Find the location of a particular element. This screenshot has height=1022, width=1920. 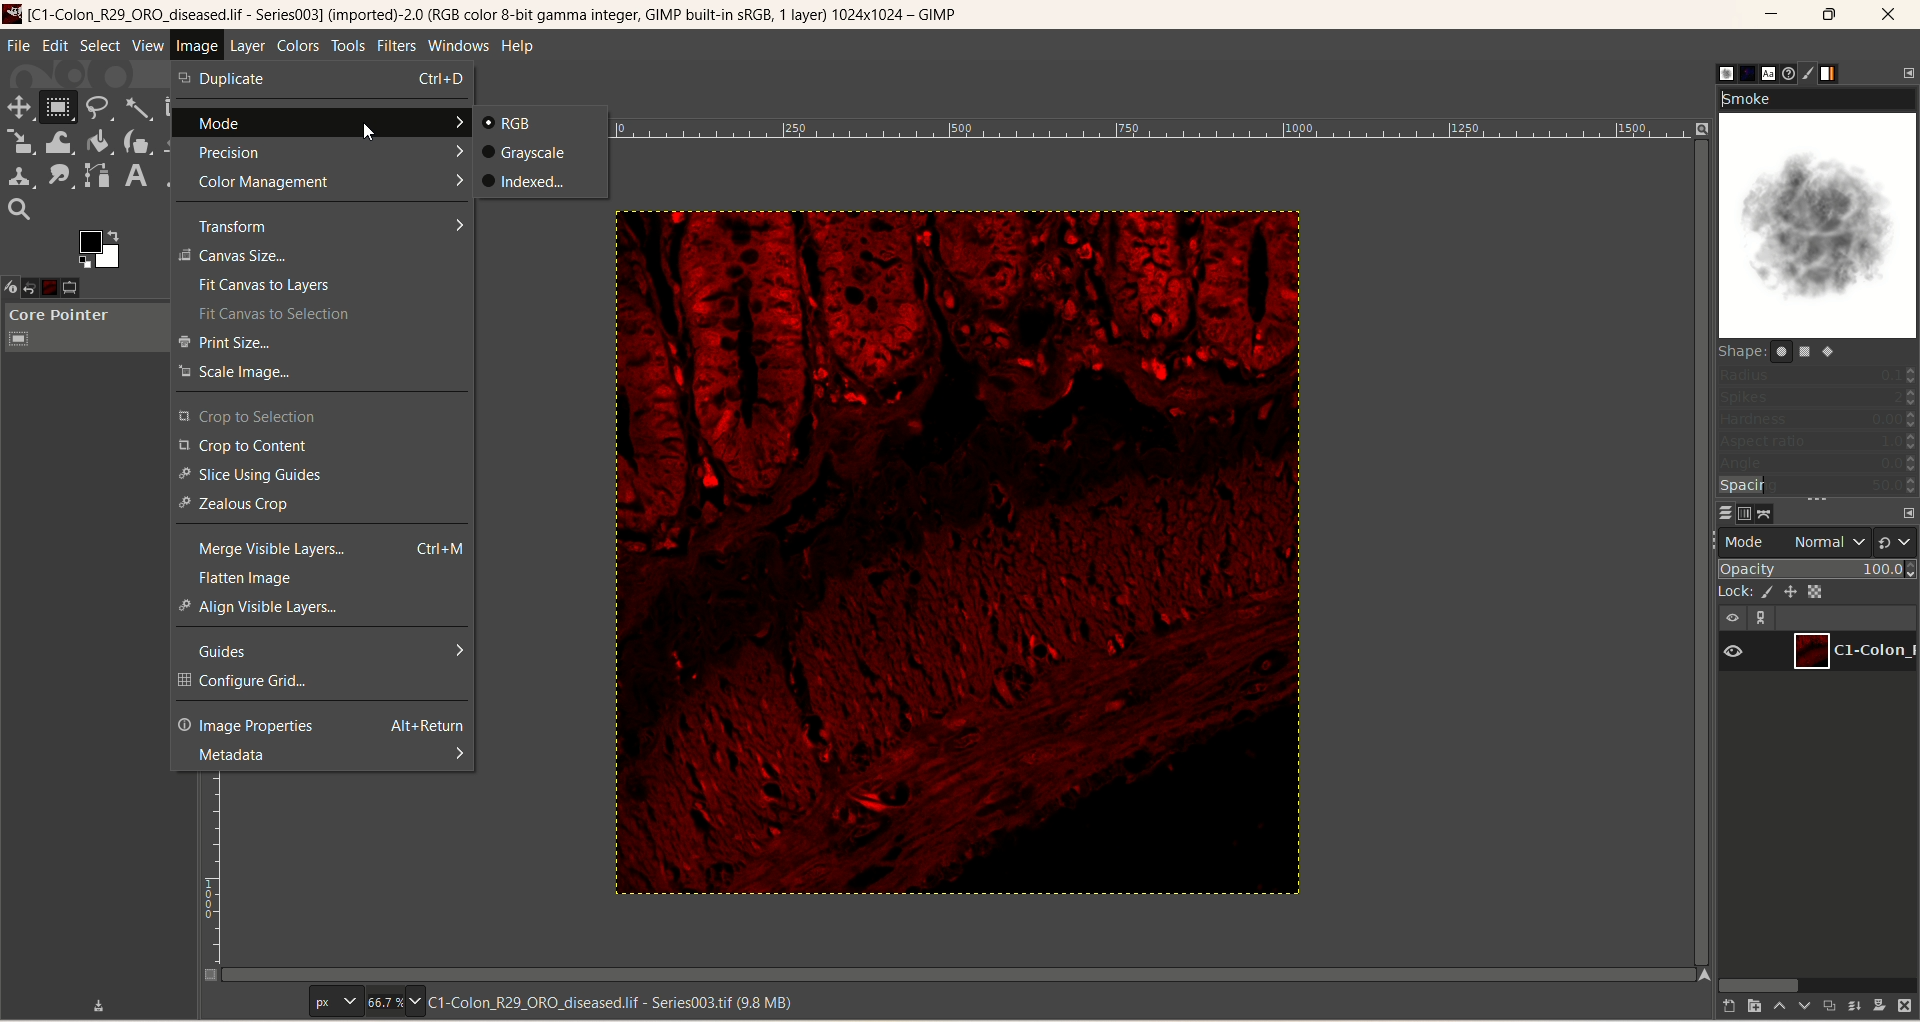

scale bar is located at coordinates (1162, 137).